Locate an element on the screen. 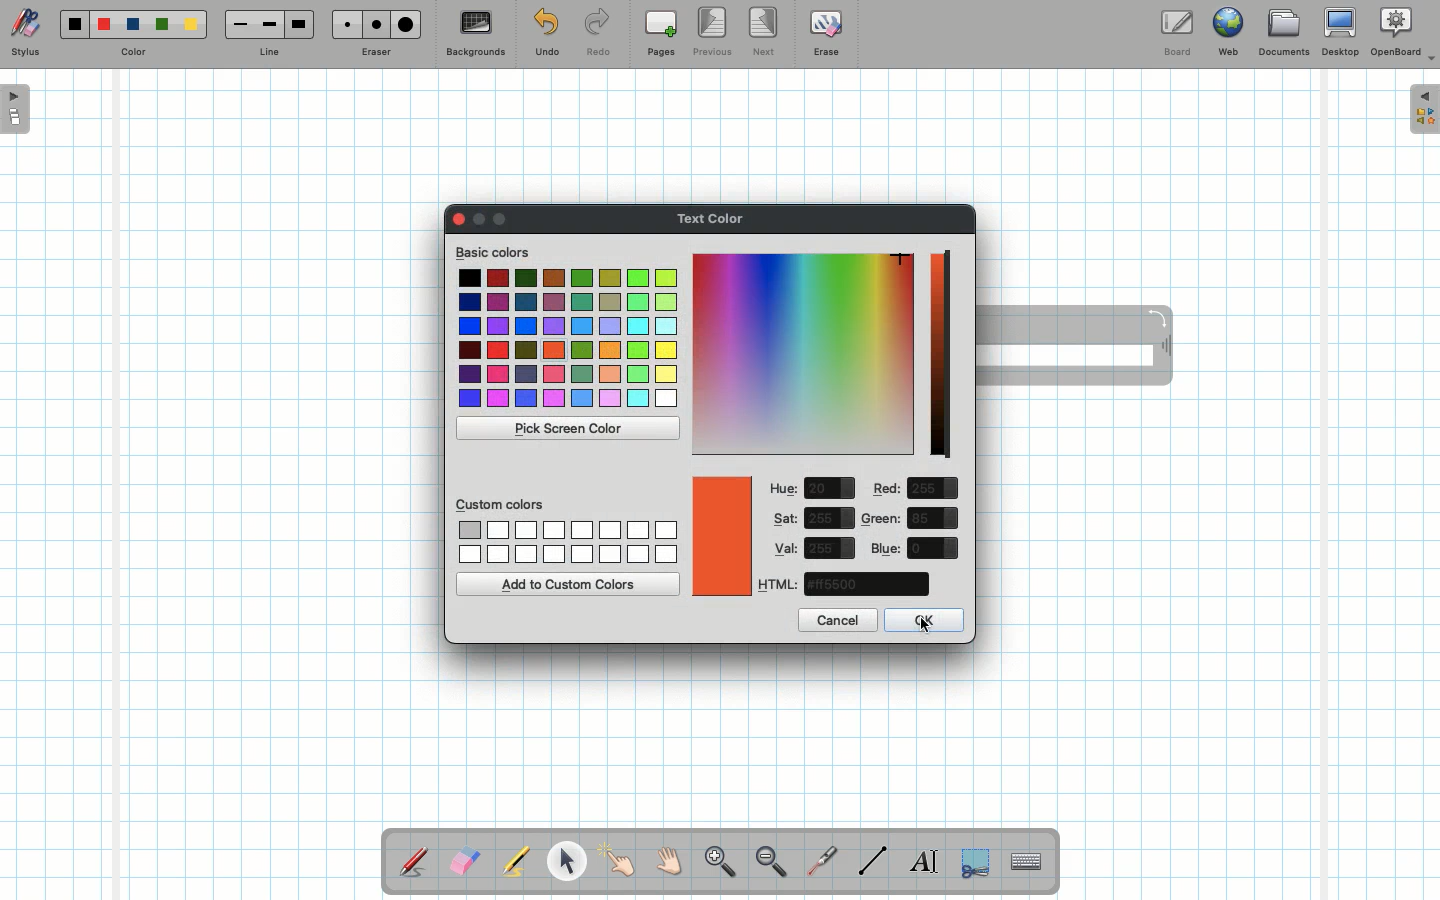 The width and height of the screenshot is (1440, 900). value is located at coordinates (934, 489).